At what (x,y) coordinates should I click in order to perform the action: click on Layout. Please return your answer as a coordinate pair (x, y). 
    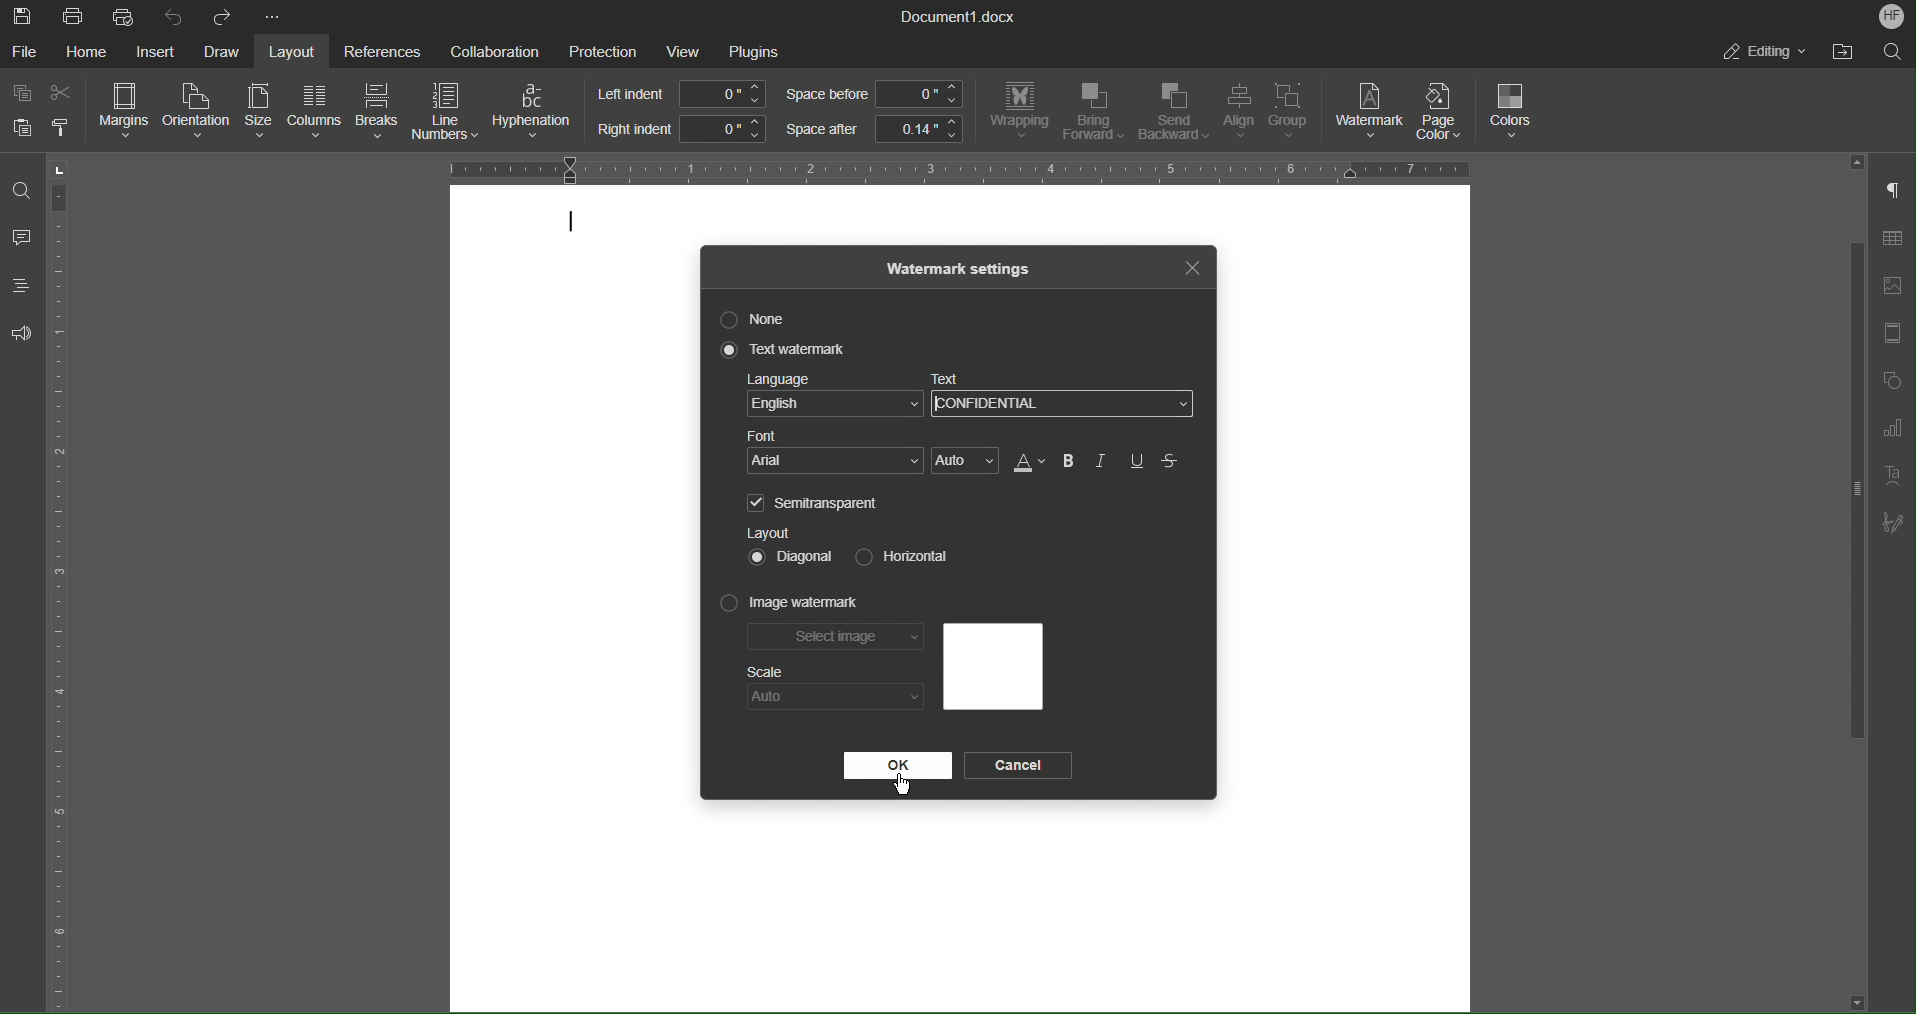
    Looking at the image, I should click on (769, 532).